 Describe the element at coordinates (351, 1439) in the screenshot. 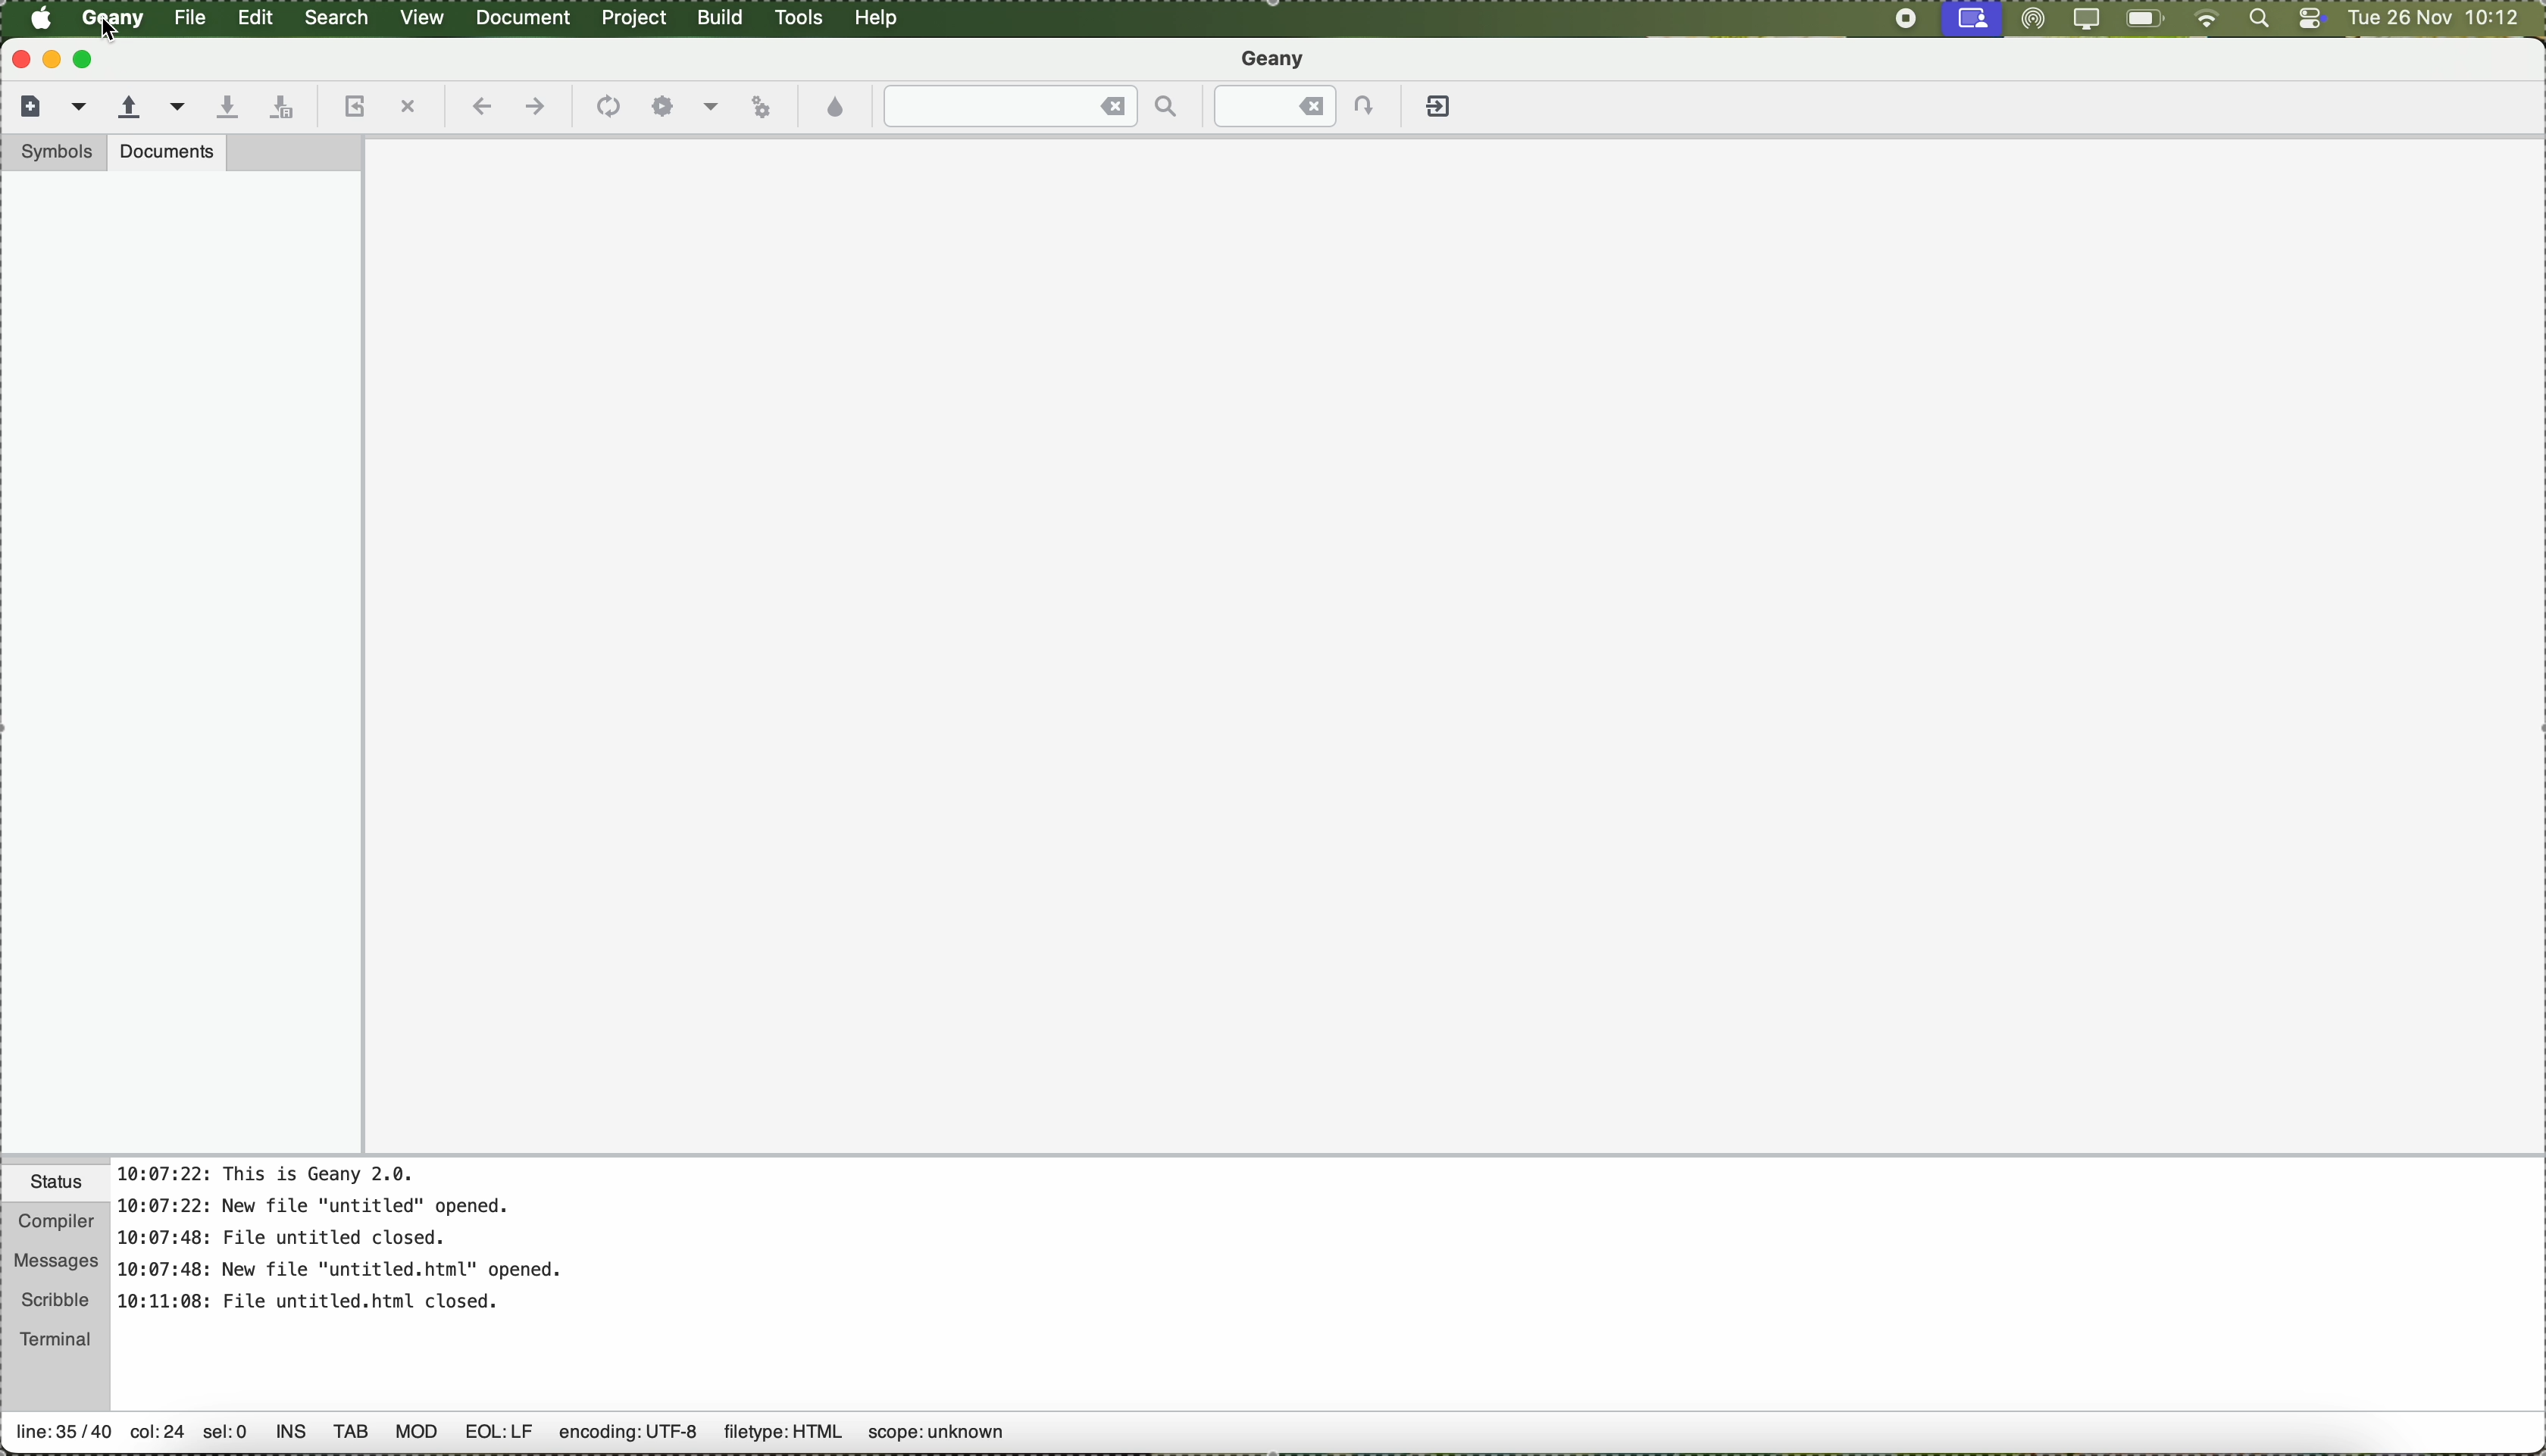

I see `TAB` at that location.